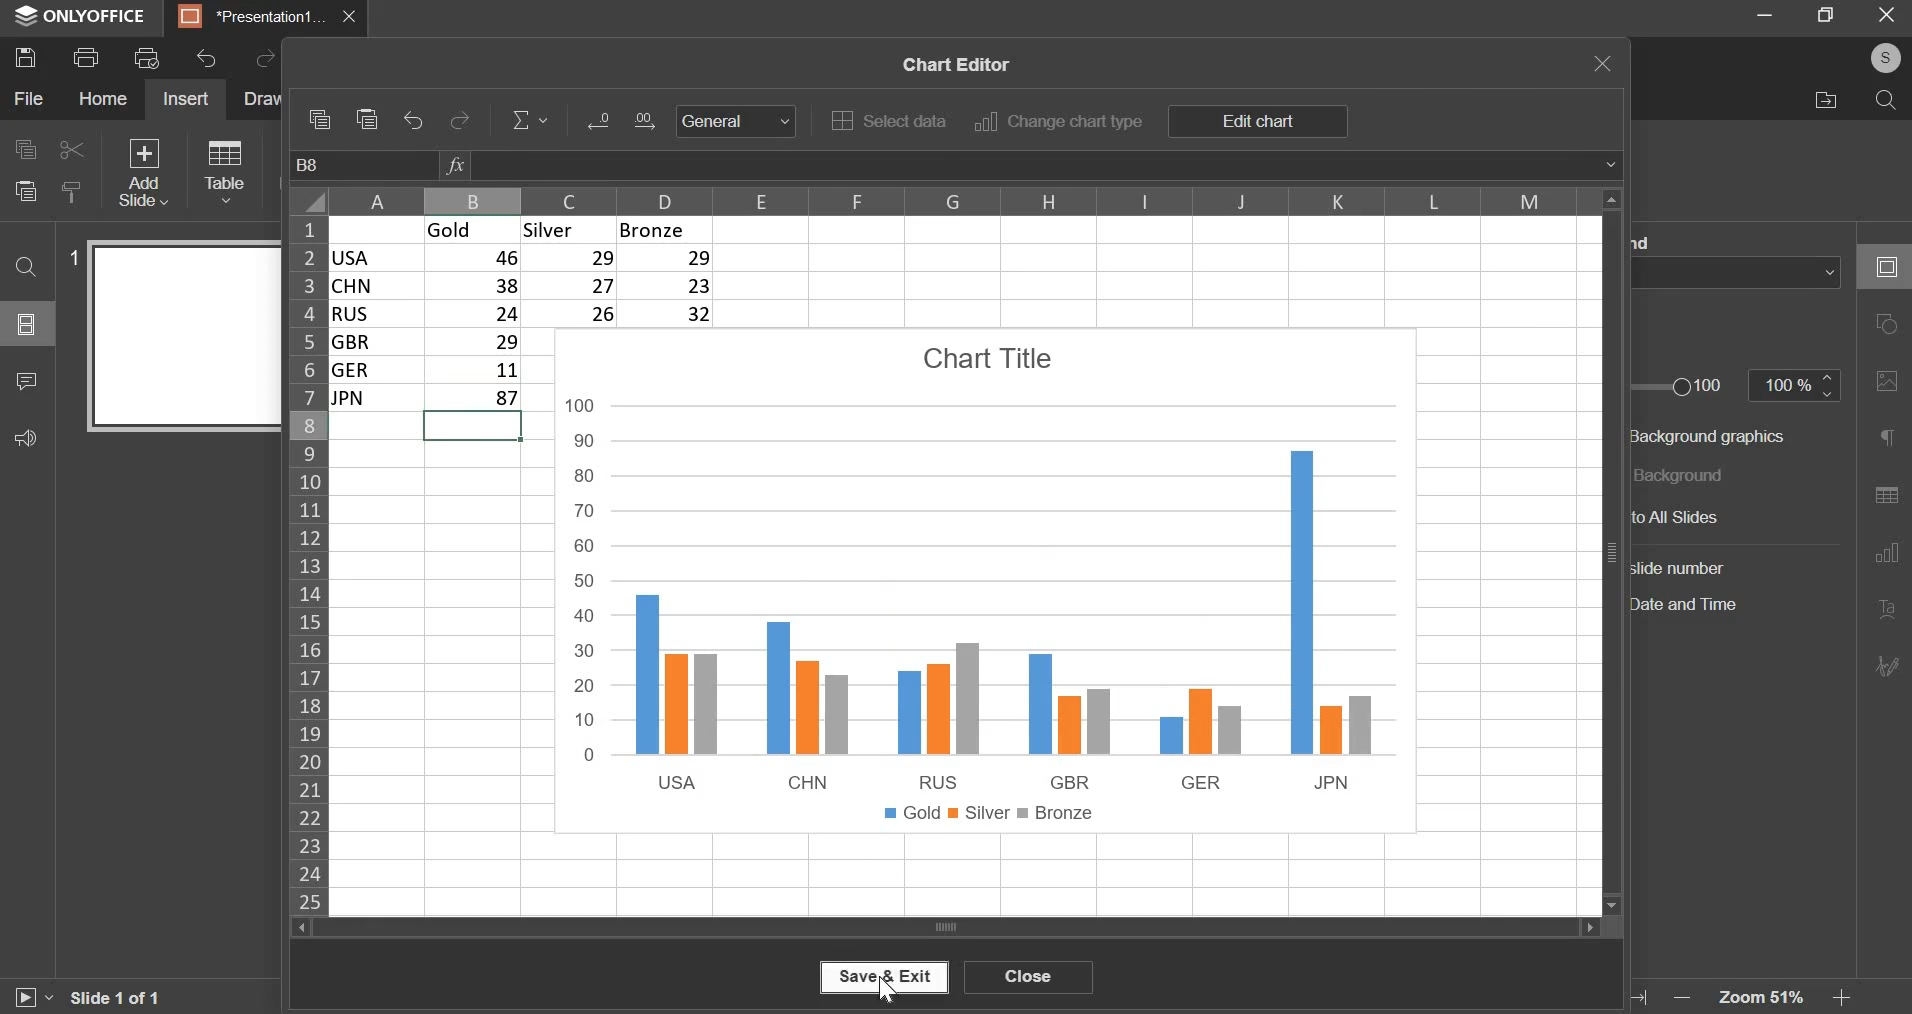 The height and width of the screenshot is (1014, 1912). Describe the element at coordinates (265, 59) in the screenshot. I see `redo` at that location.